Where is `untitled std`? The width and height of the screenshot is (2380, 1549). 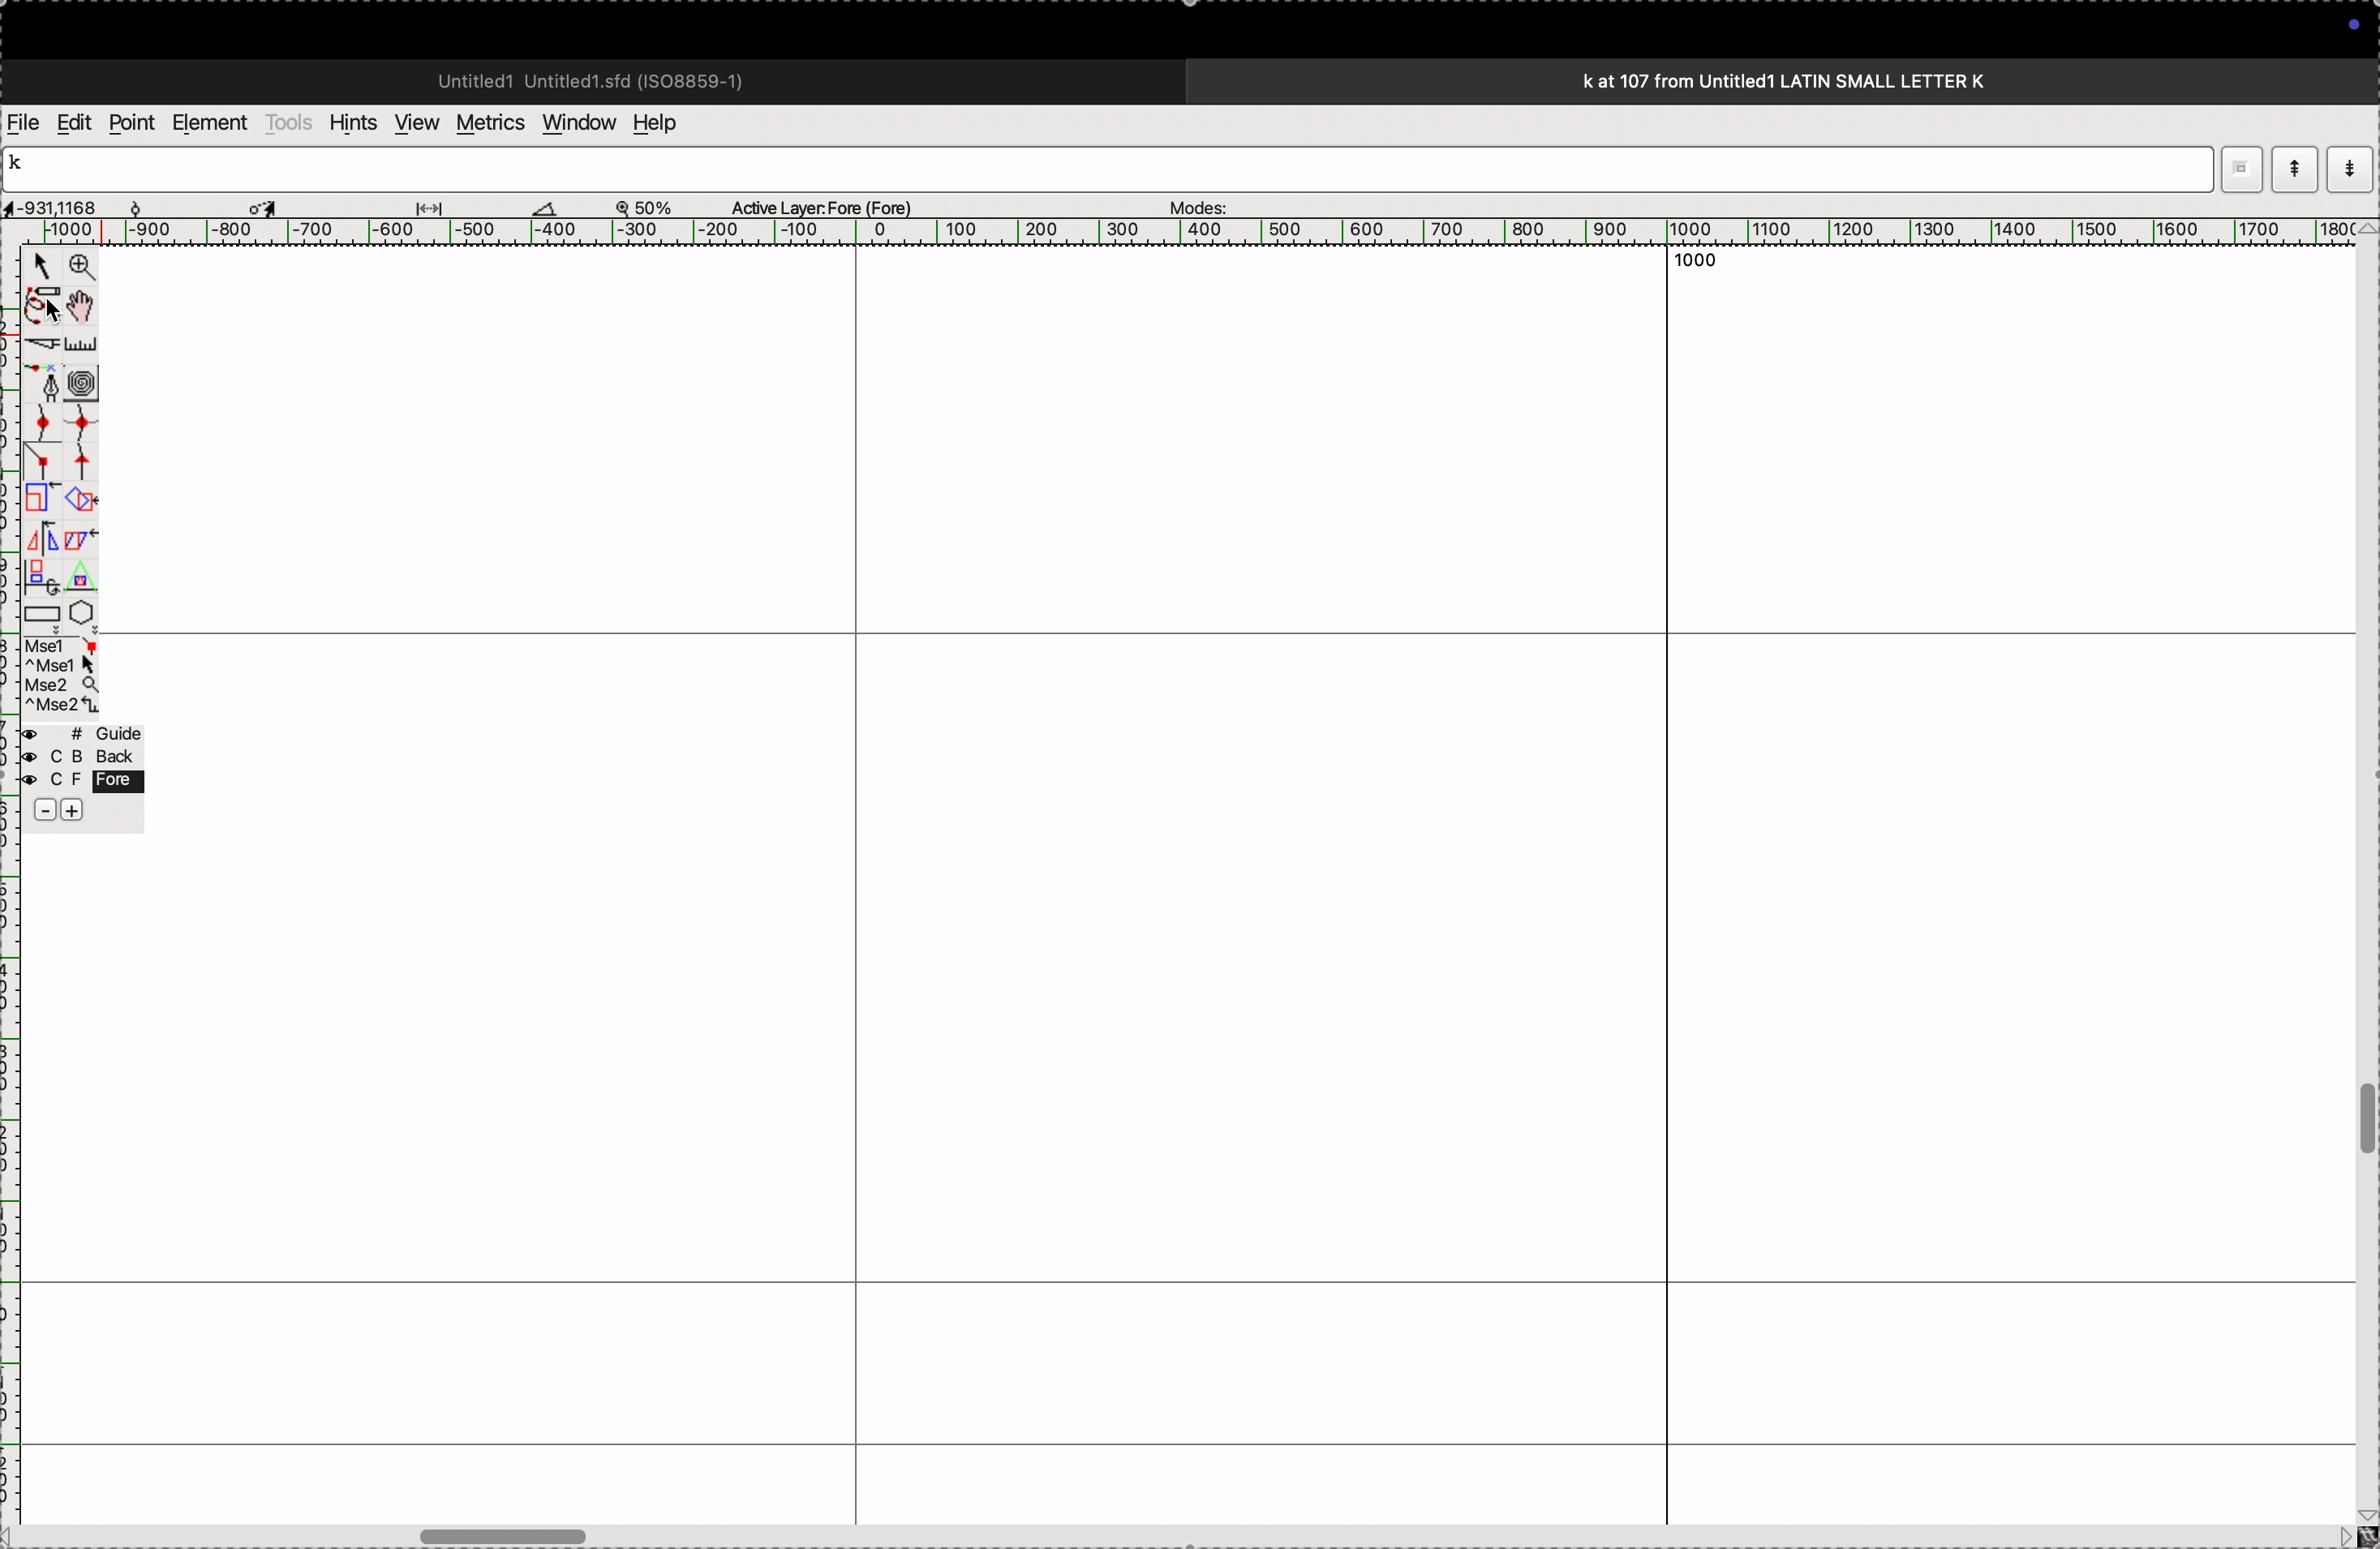
untitled std is located at coordinates (599, 79).